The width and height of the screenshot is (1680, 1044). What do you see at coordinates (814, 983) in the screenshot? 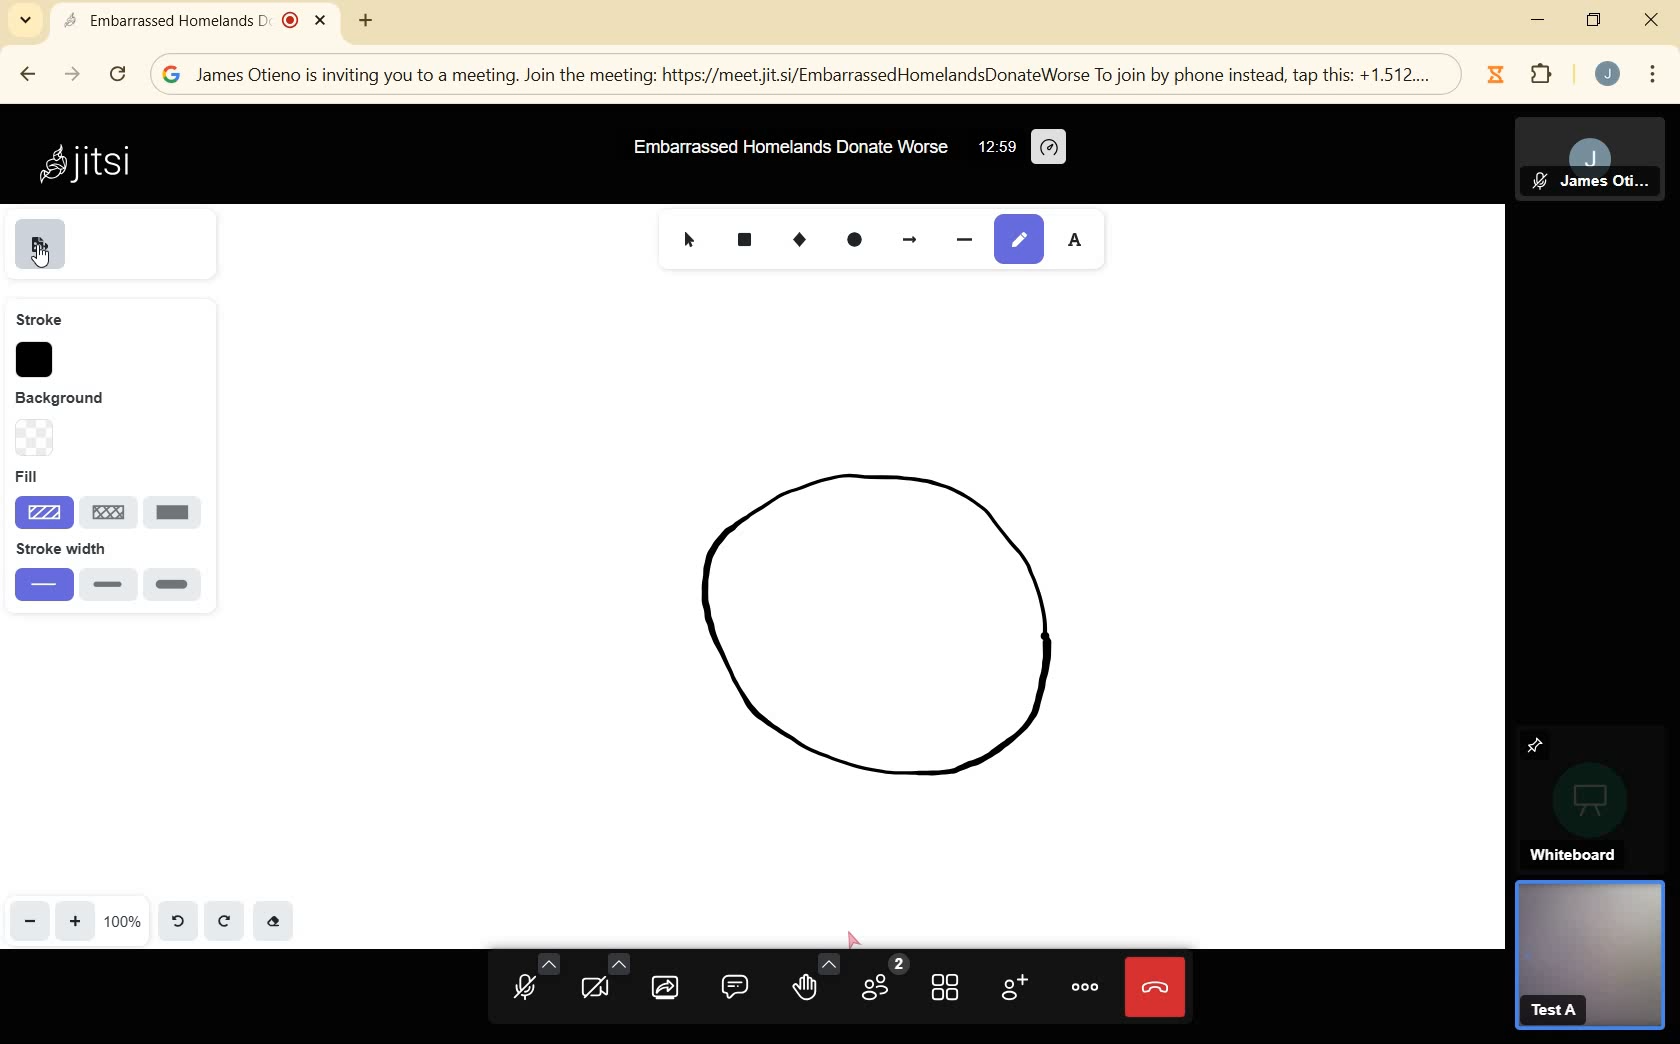
I see `raise your hand` at bounding box center [814, 983].